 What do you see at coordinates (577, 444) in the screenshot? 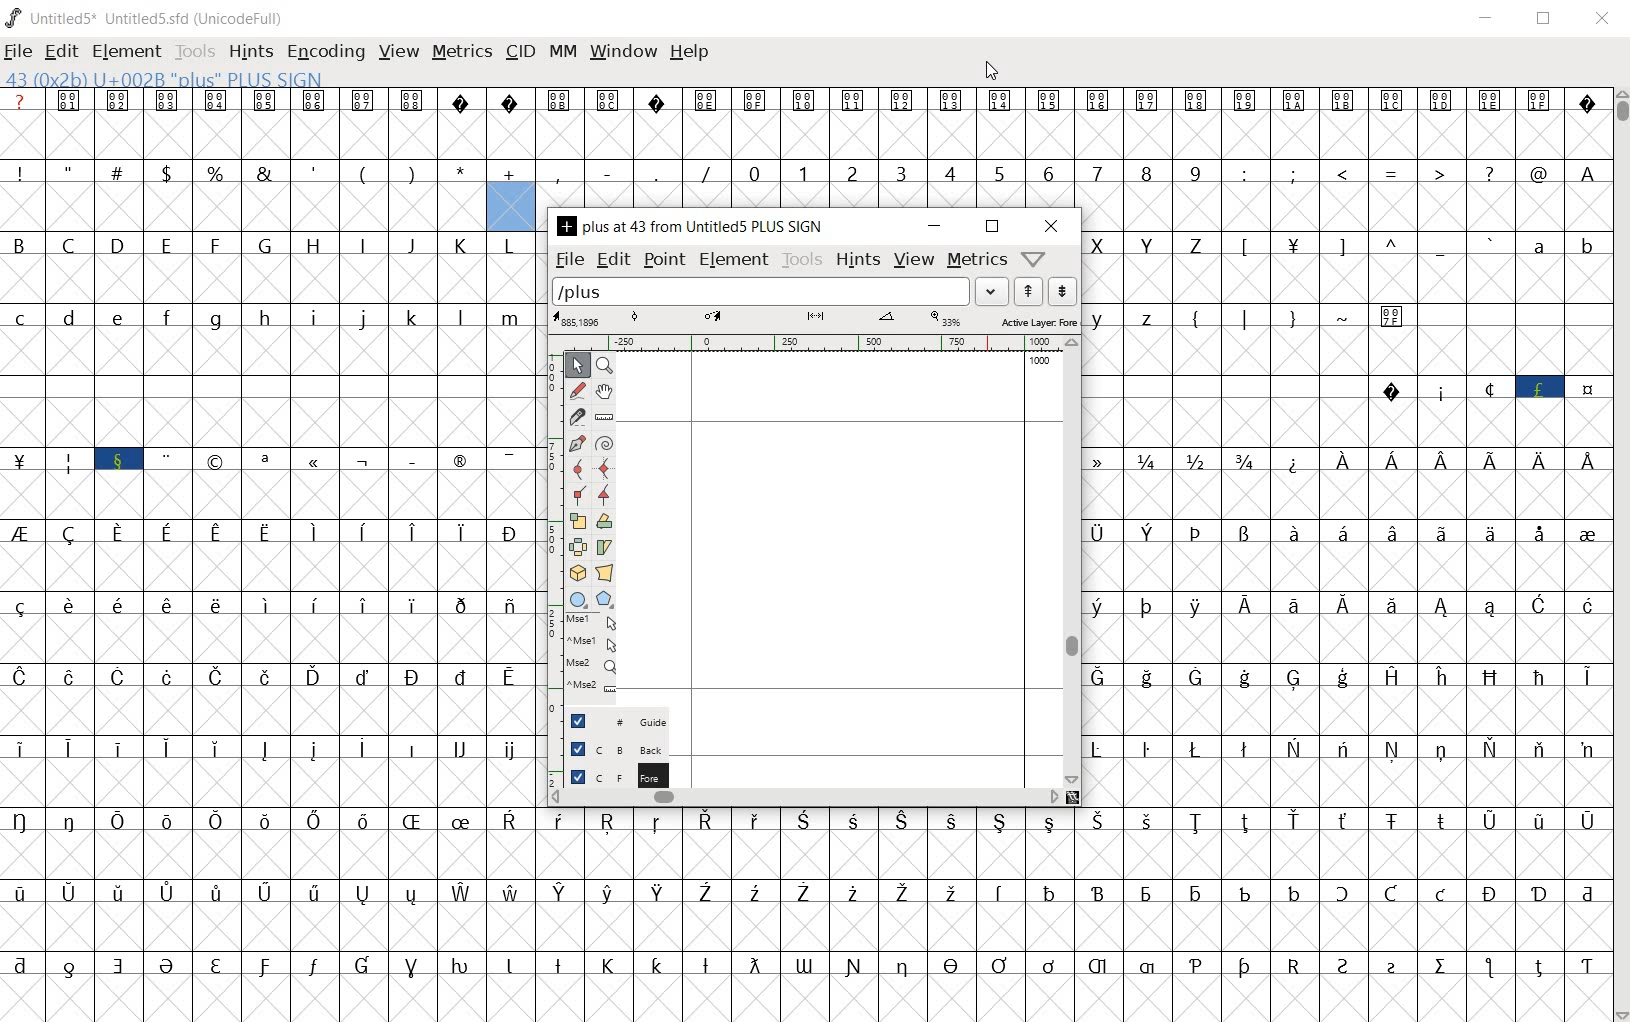
I see `add a point, then drag out its control points` at bounding box center [577, 444].